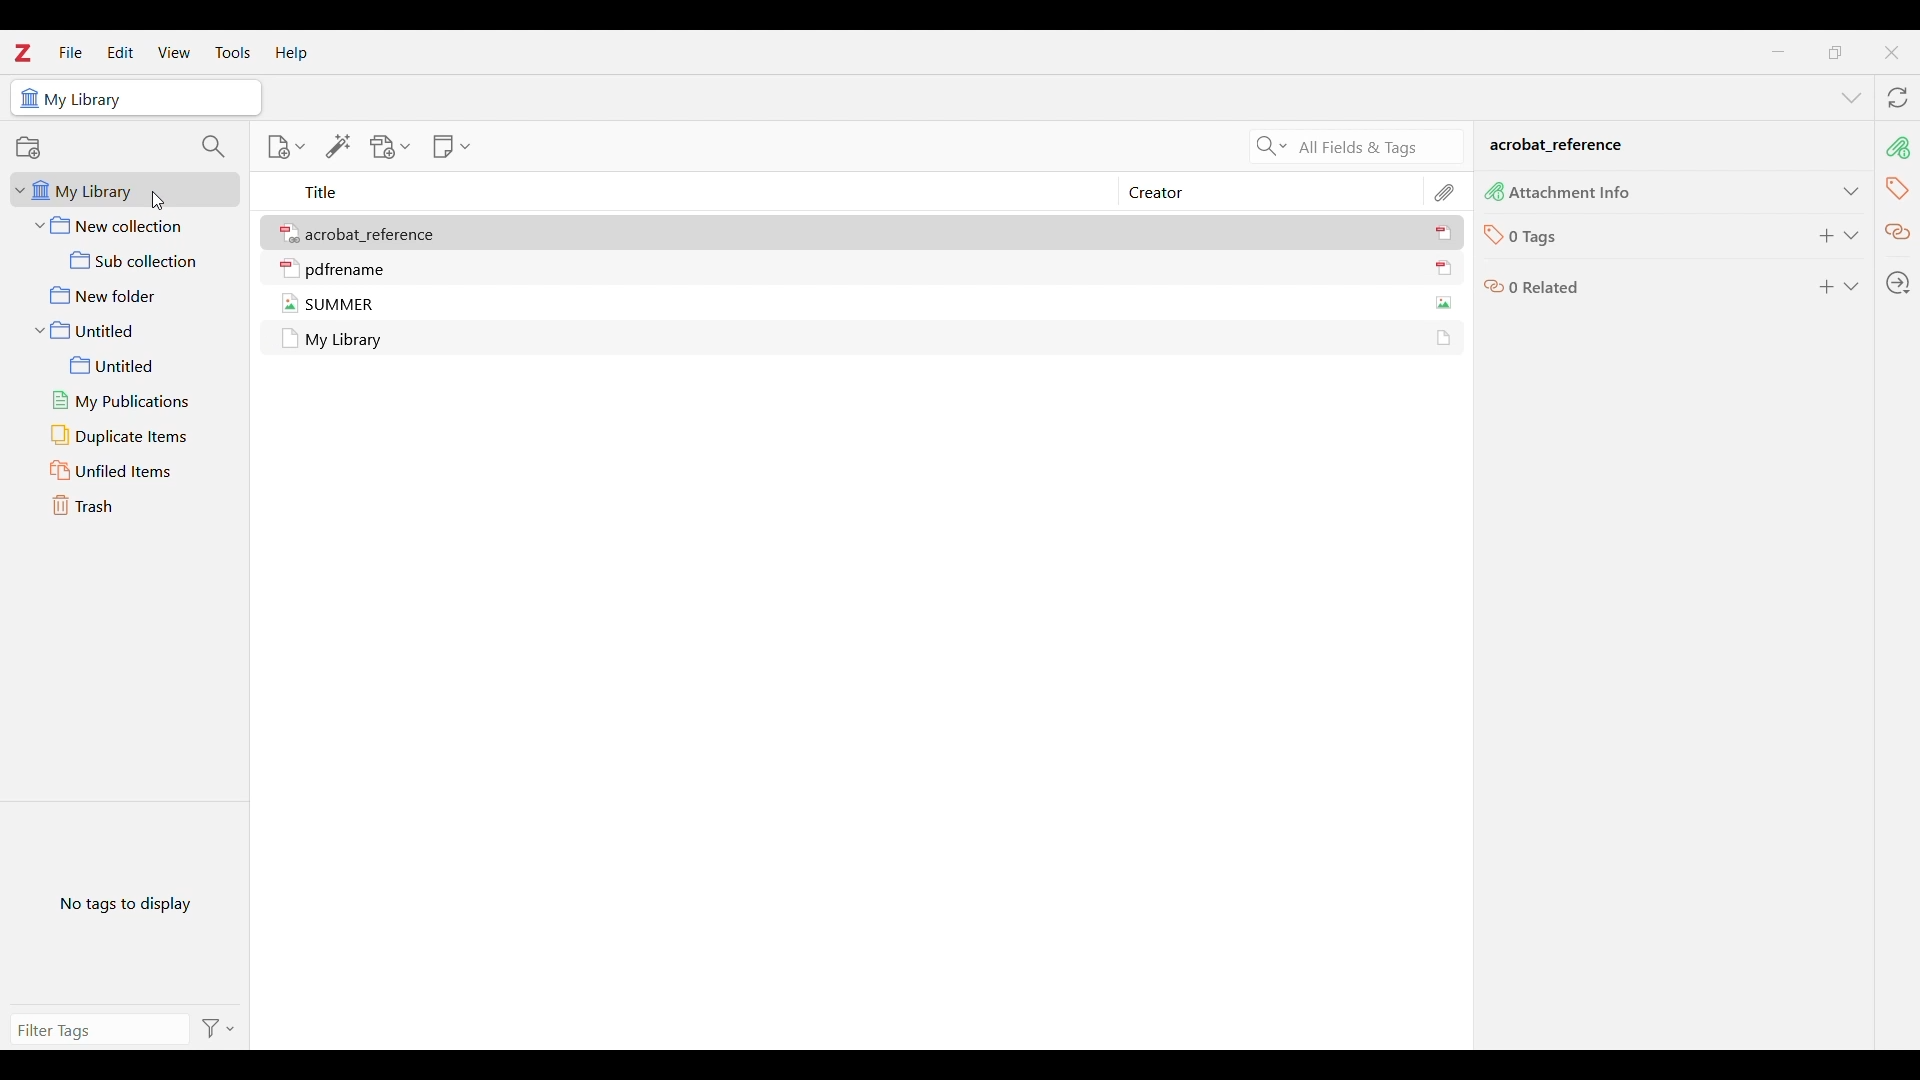 This screenshot has height=1080, width=1920. What do you see at coordinates (1778, 52) in the screenshot?
I see `Minimize` at bounding box center [1778, 52].